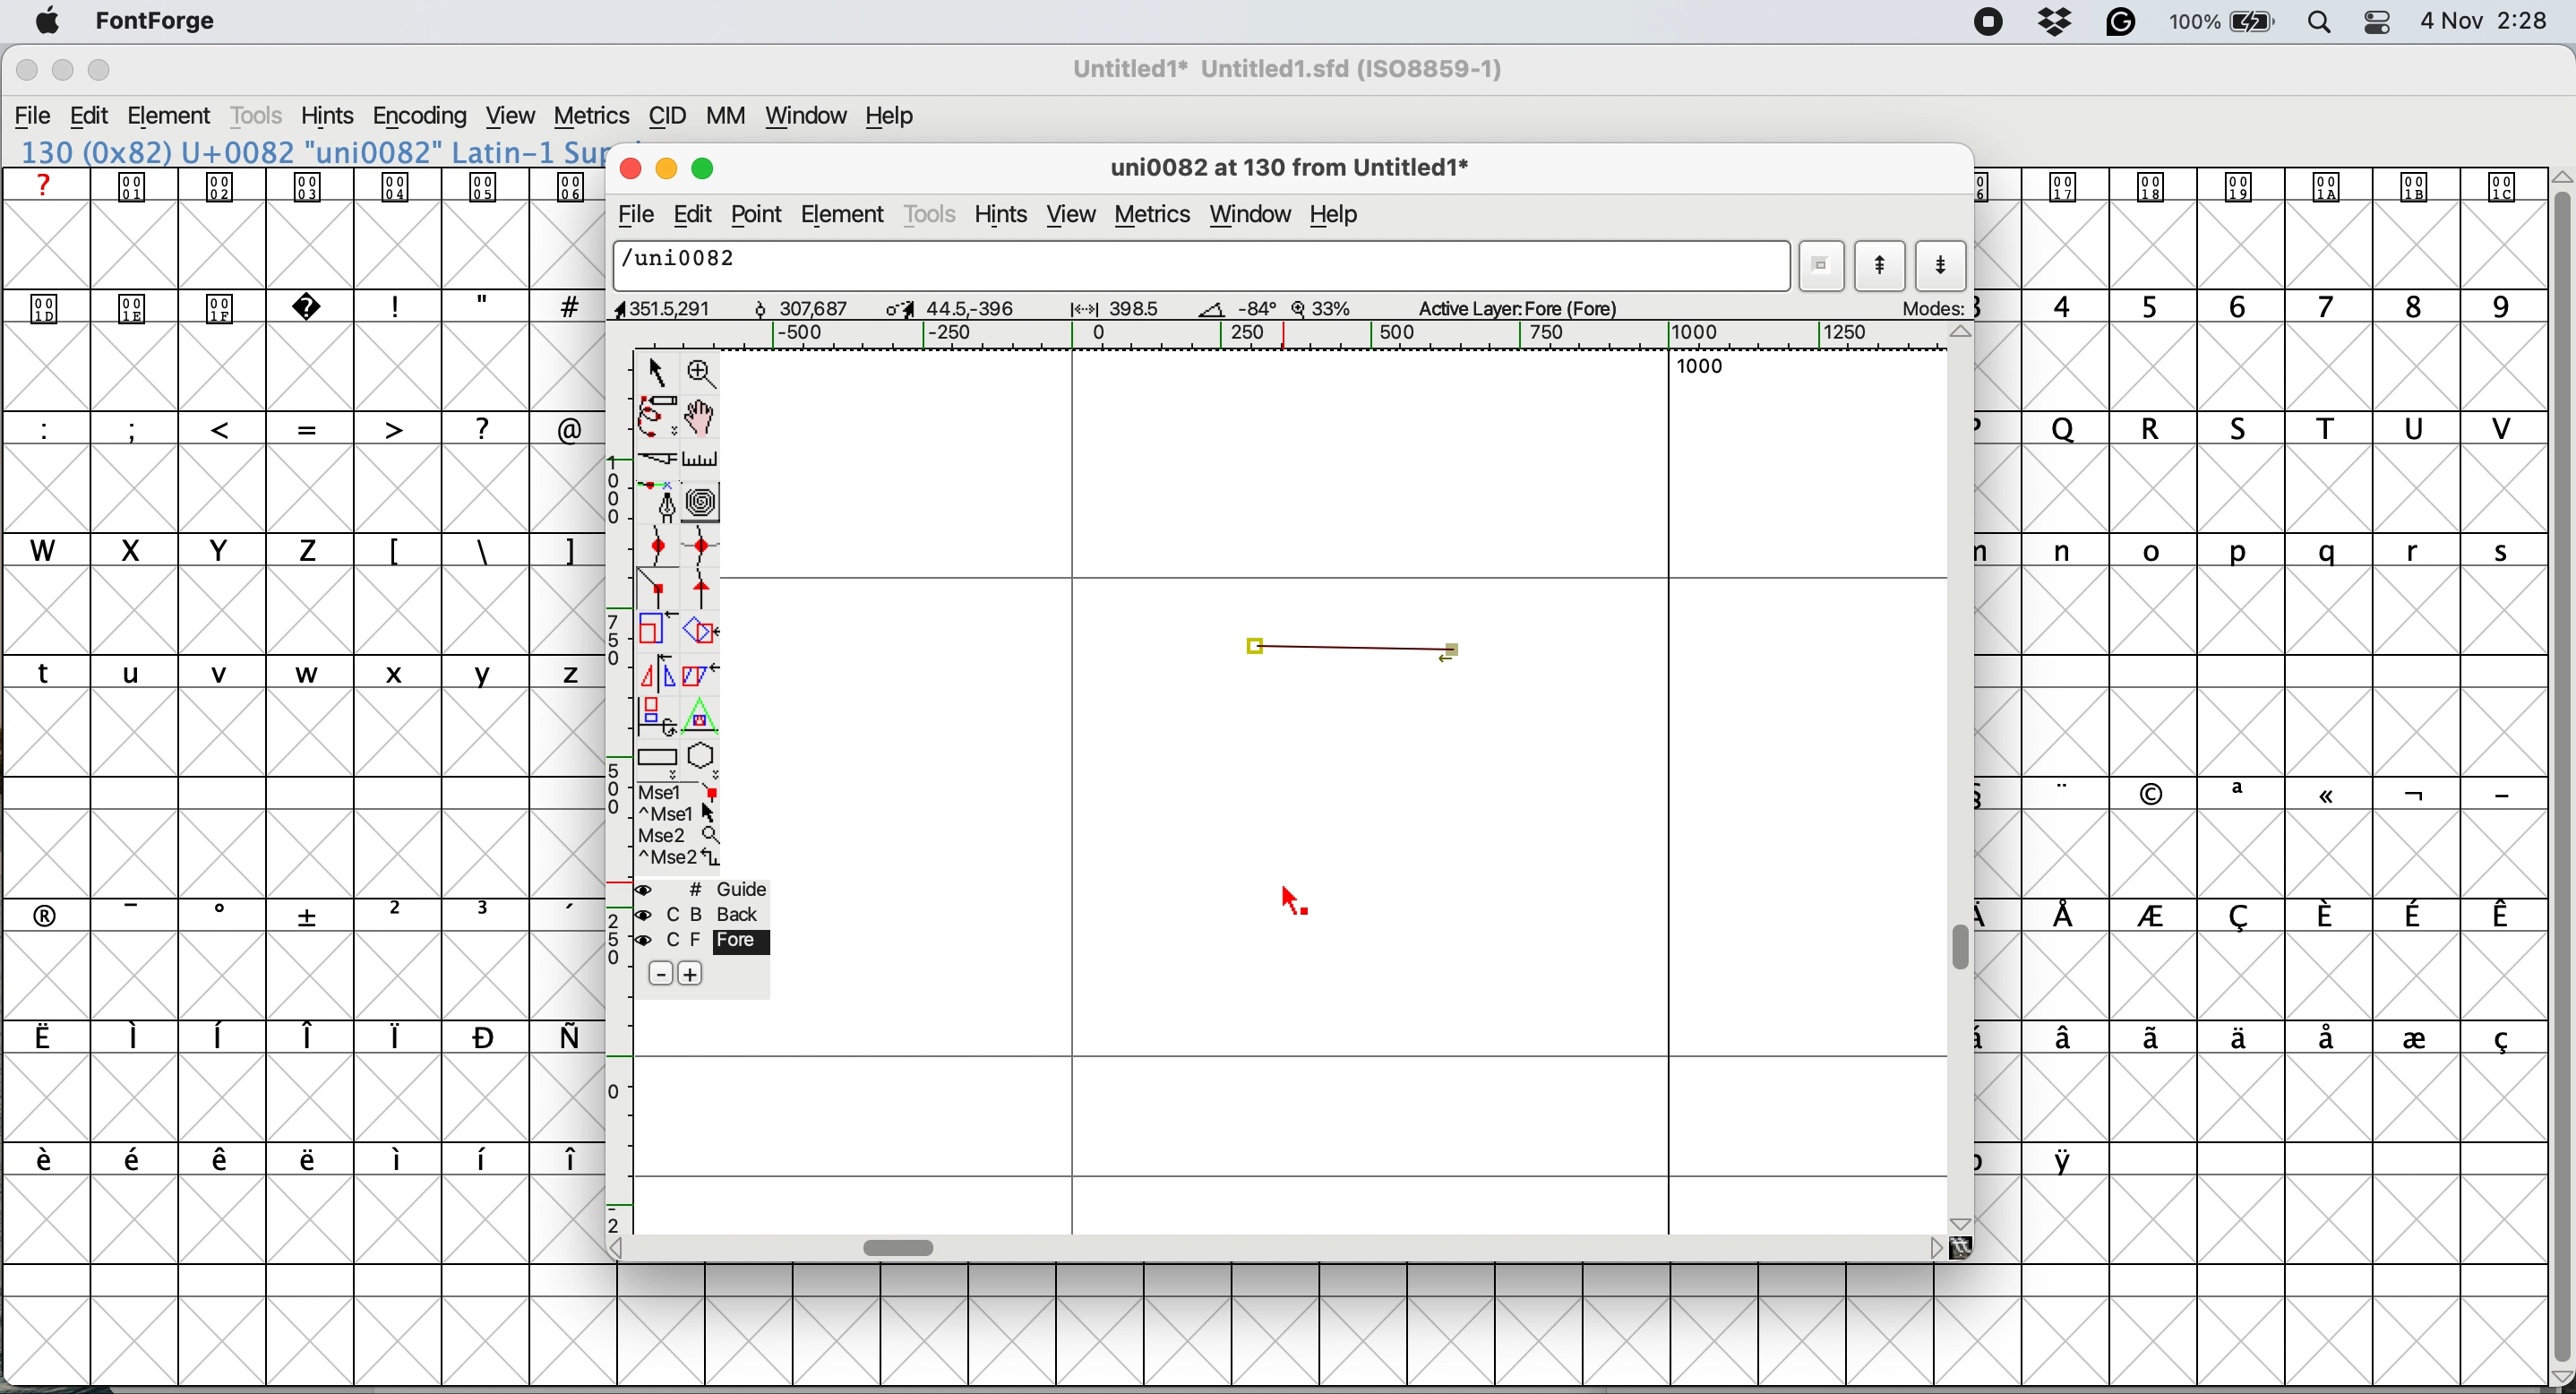  What do you see at coordinates (1929, 307) in the screenshot?
I see `mode` at bounding box center [1929, 307].